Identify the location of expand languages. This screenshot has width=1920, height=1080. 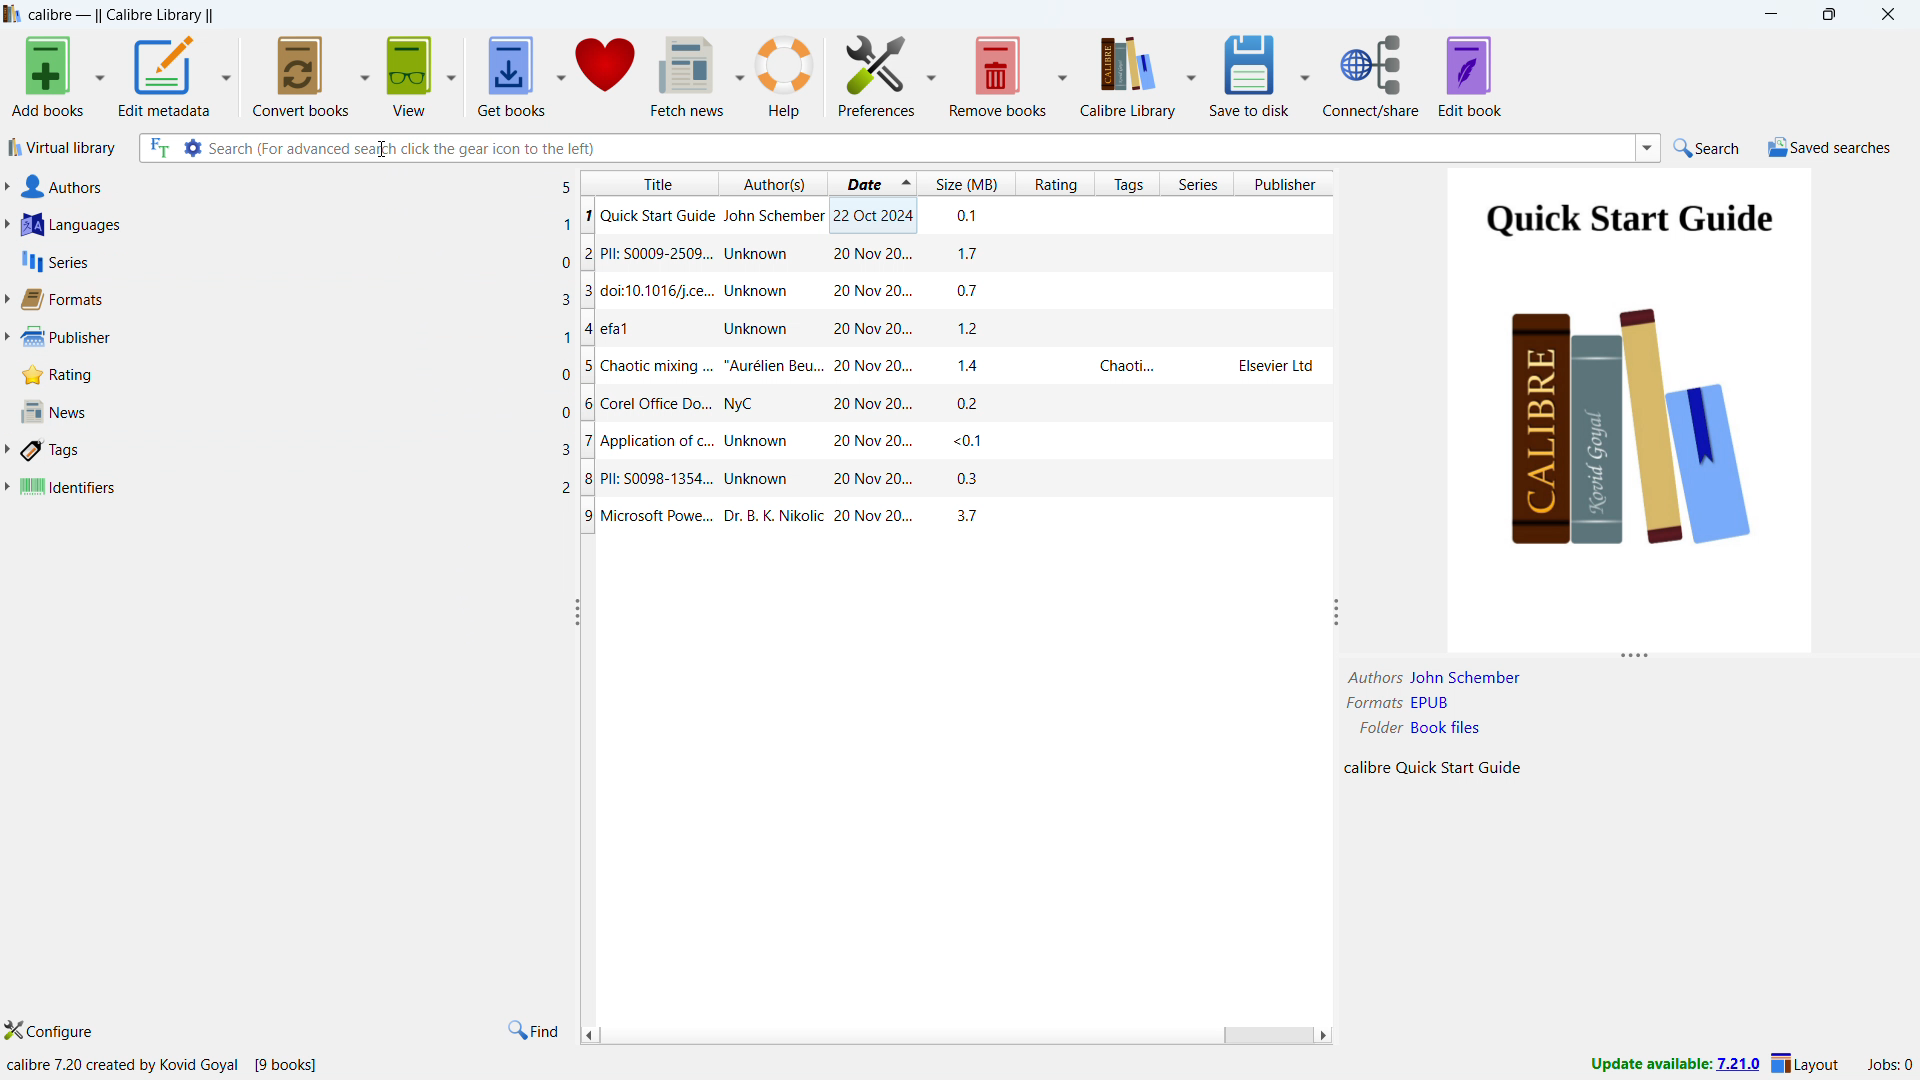
(6, 226).